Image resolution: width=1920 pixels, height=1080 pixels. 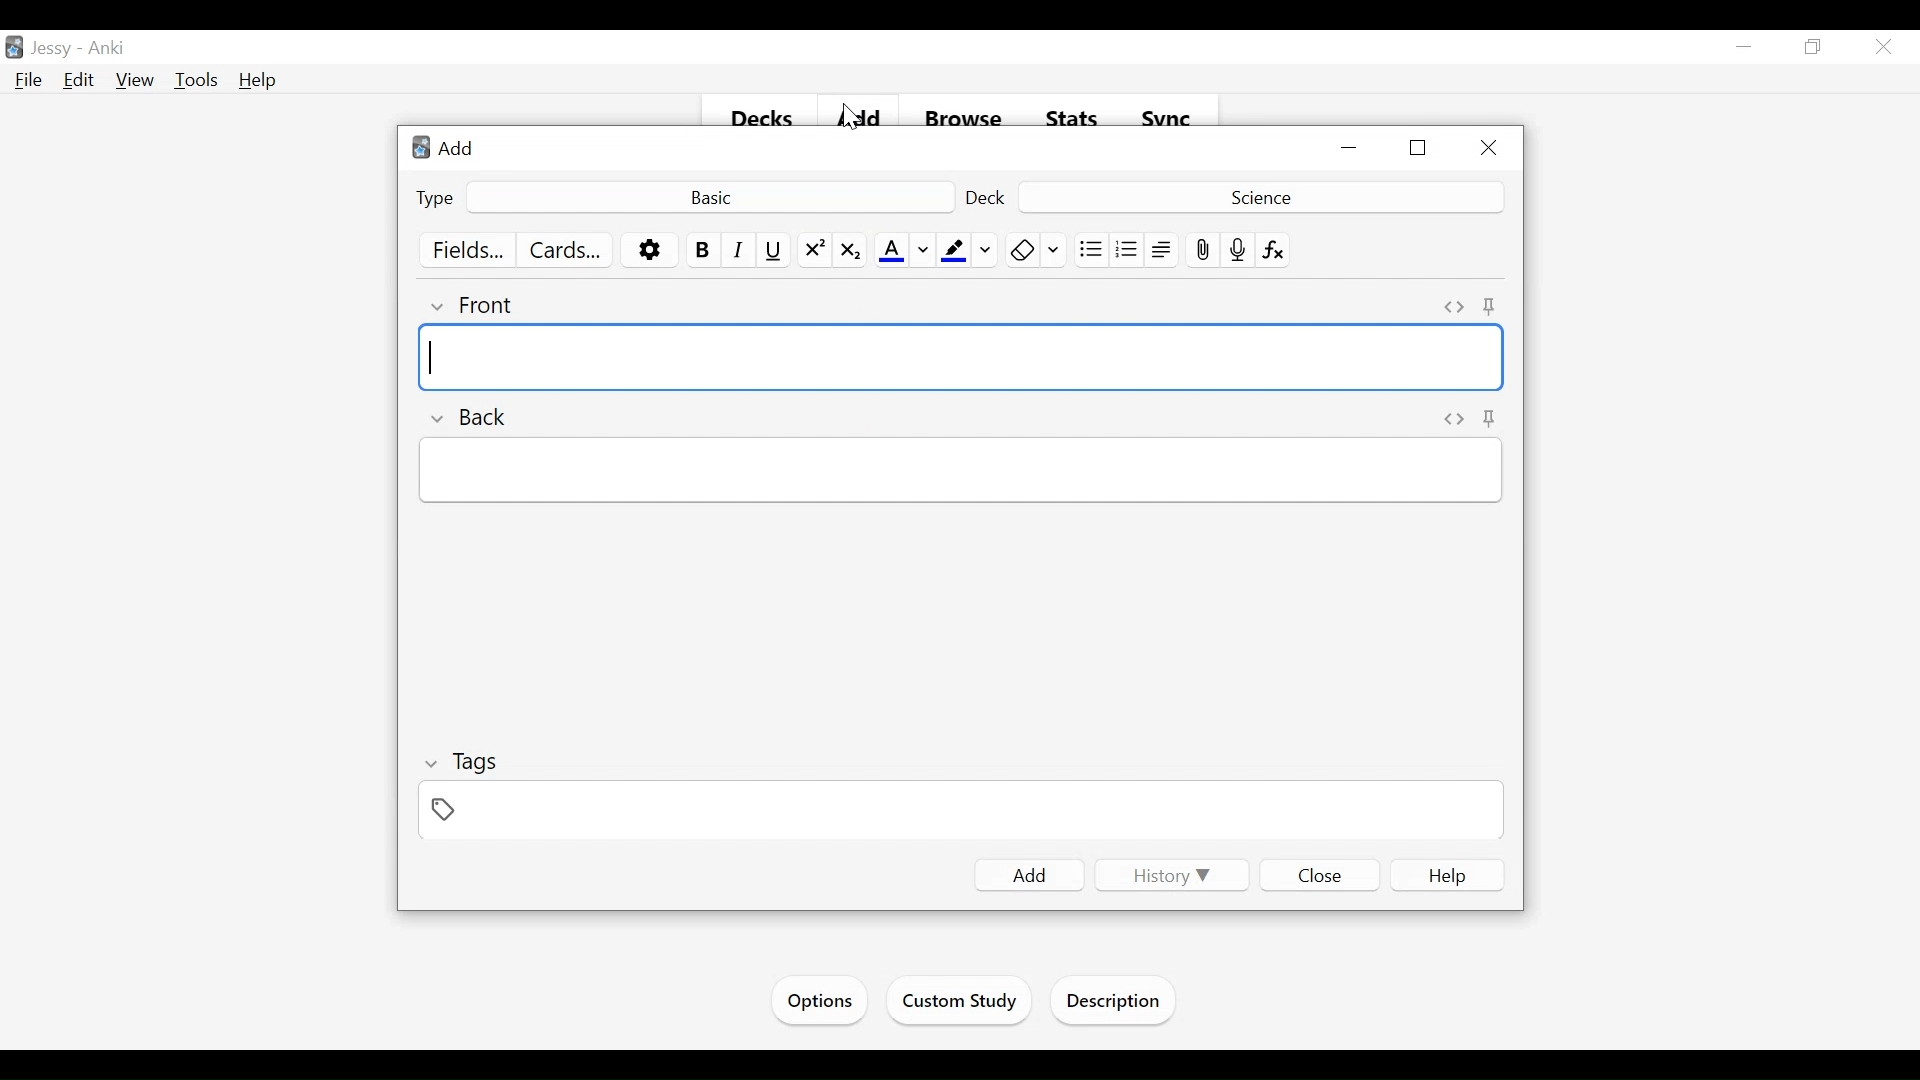 What do you see at coordinates (1420, 149) in the screenshot?
I see `Restore` at bounding box center [1420, 149].